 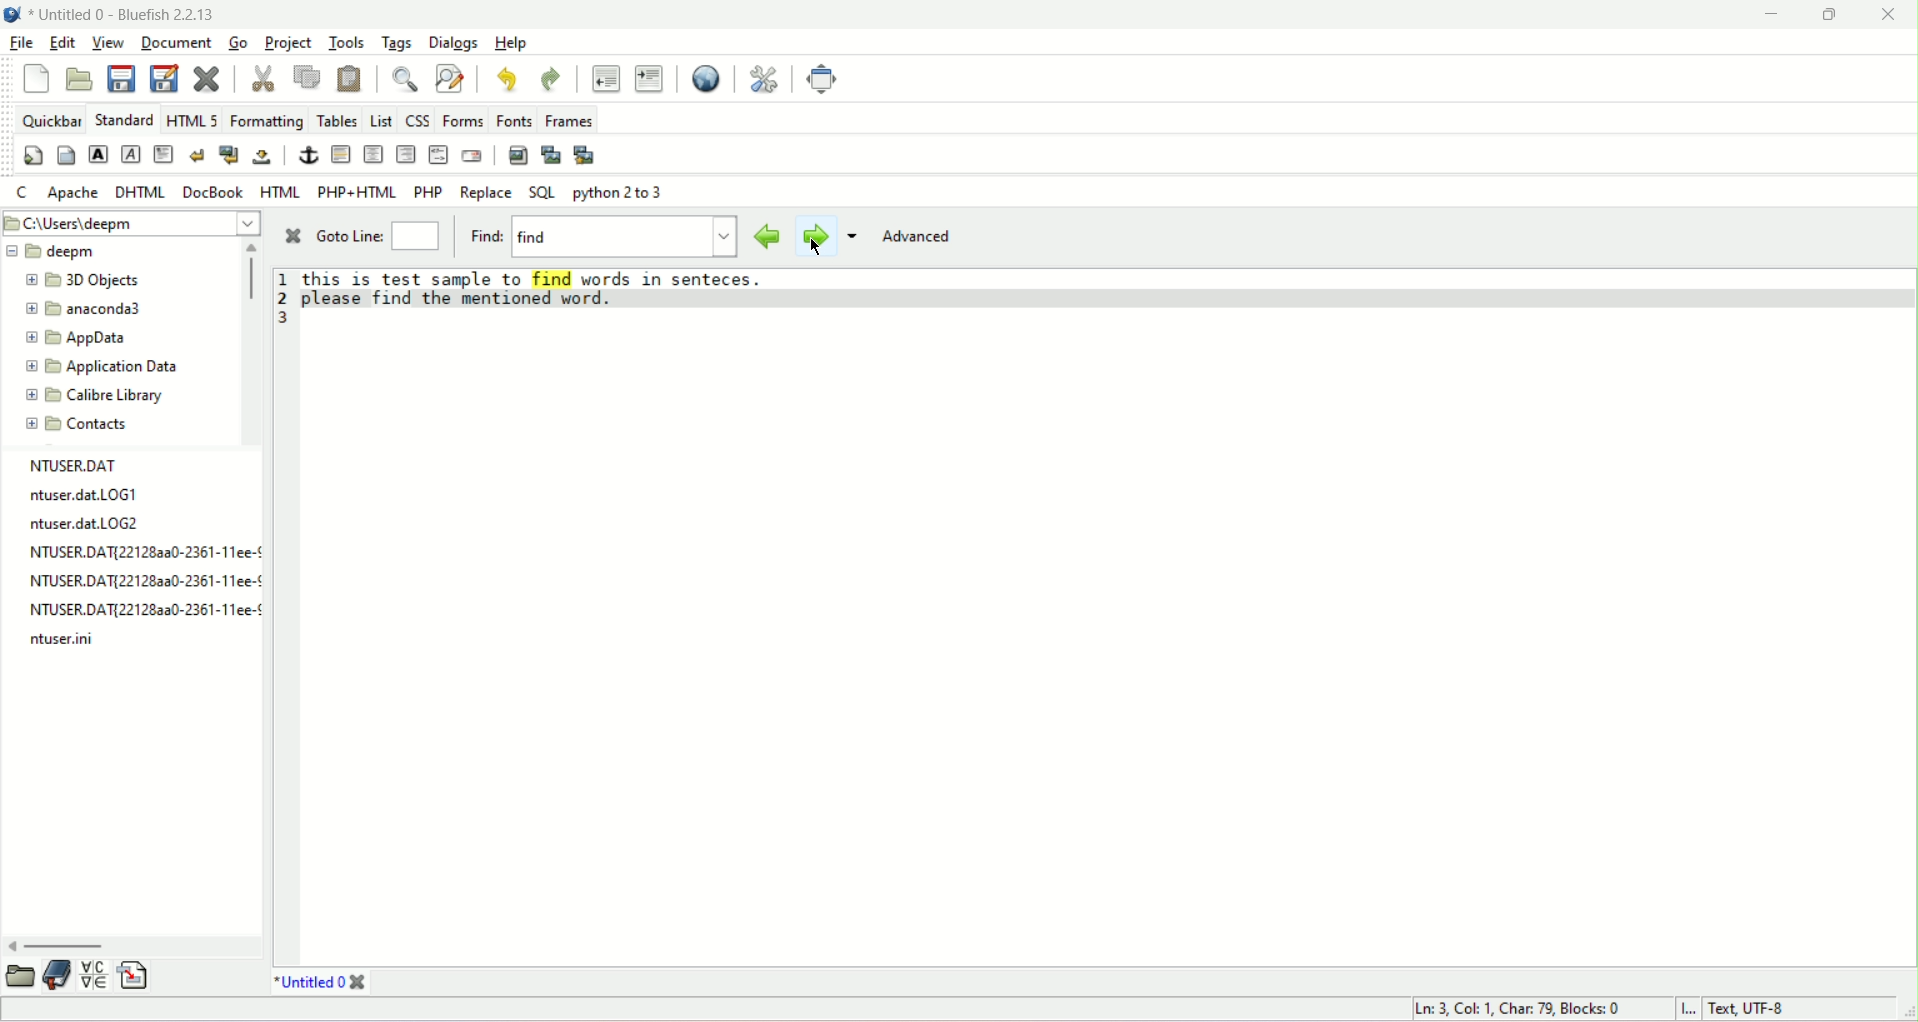 I want to click on break and clear, so click(x=226, y=155).